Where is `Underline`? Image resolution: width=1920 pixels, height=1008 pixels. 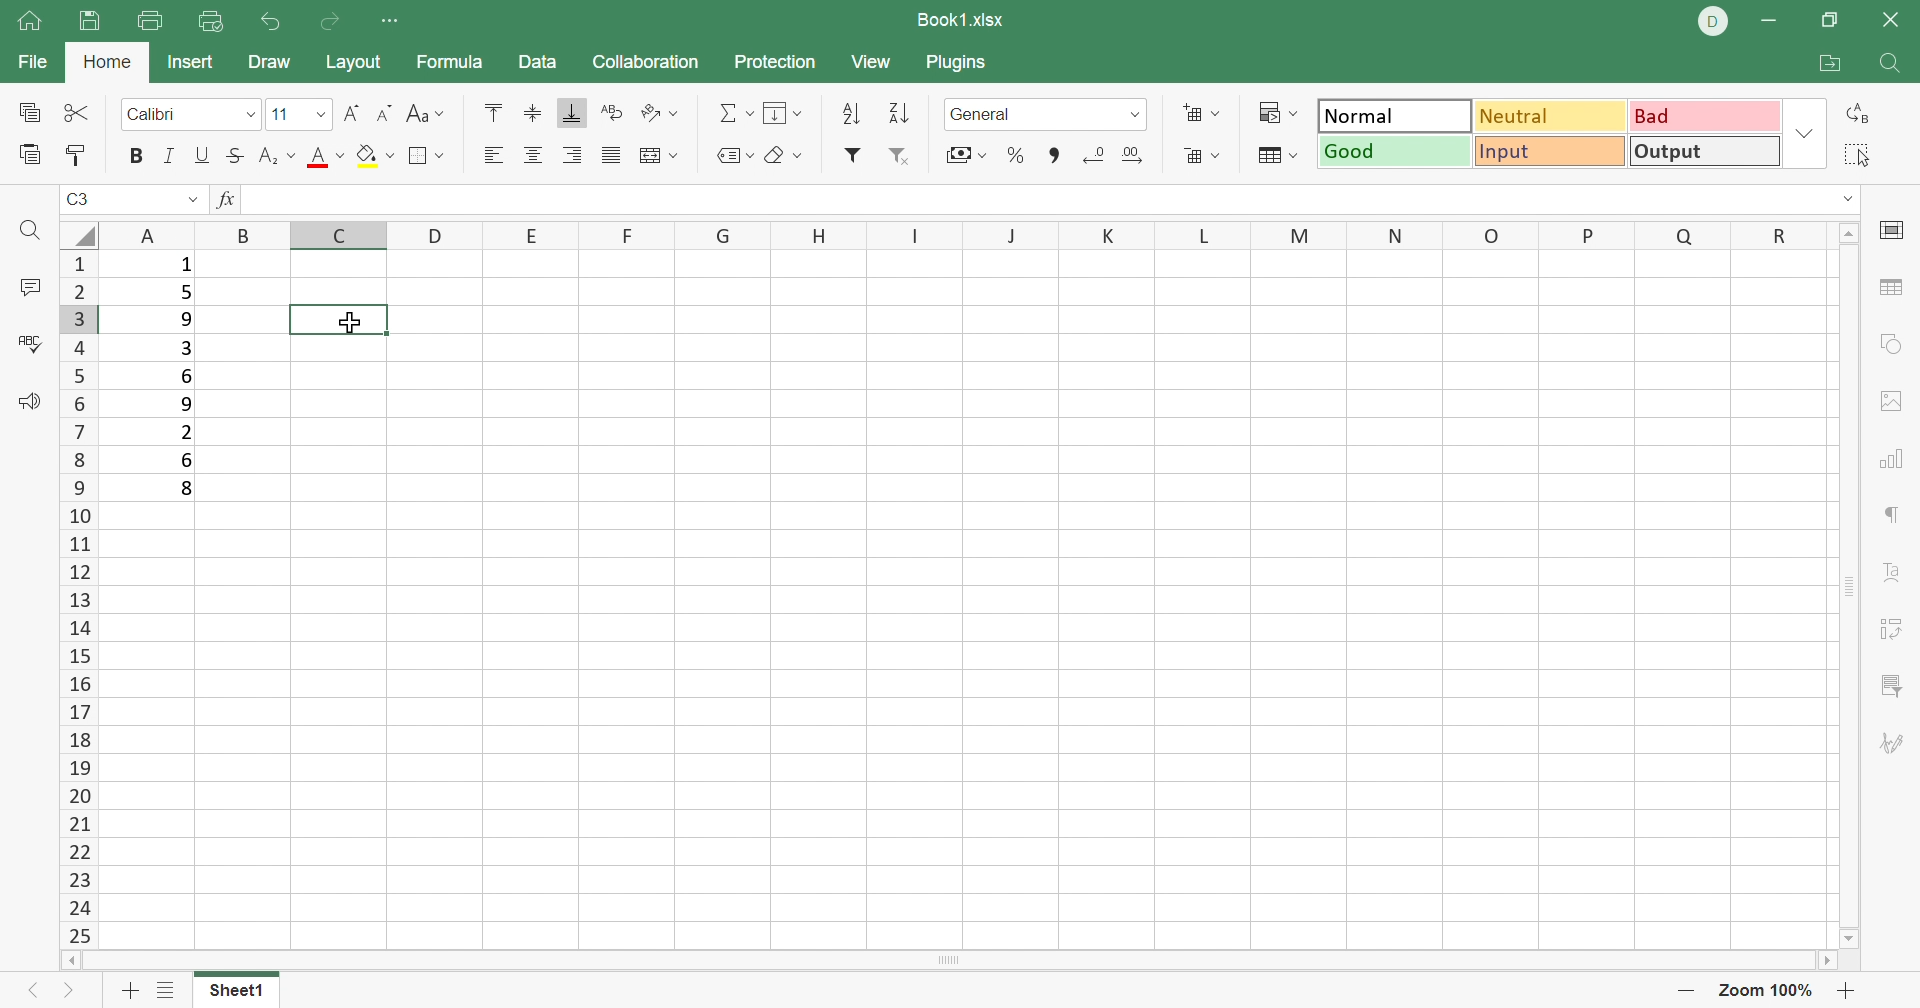 Underline is located at coordinates (201, 156).